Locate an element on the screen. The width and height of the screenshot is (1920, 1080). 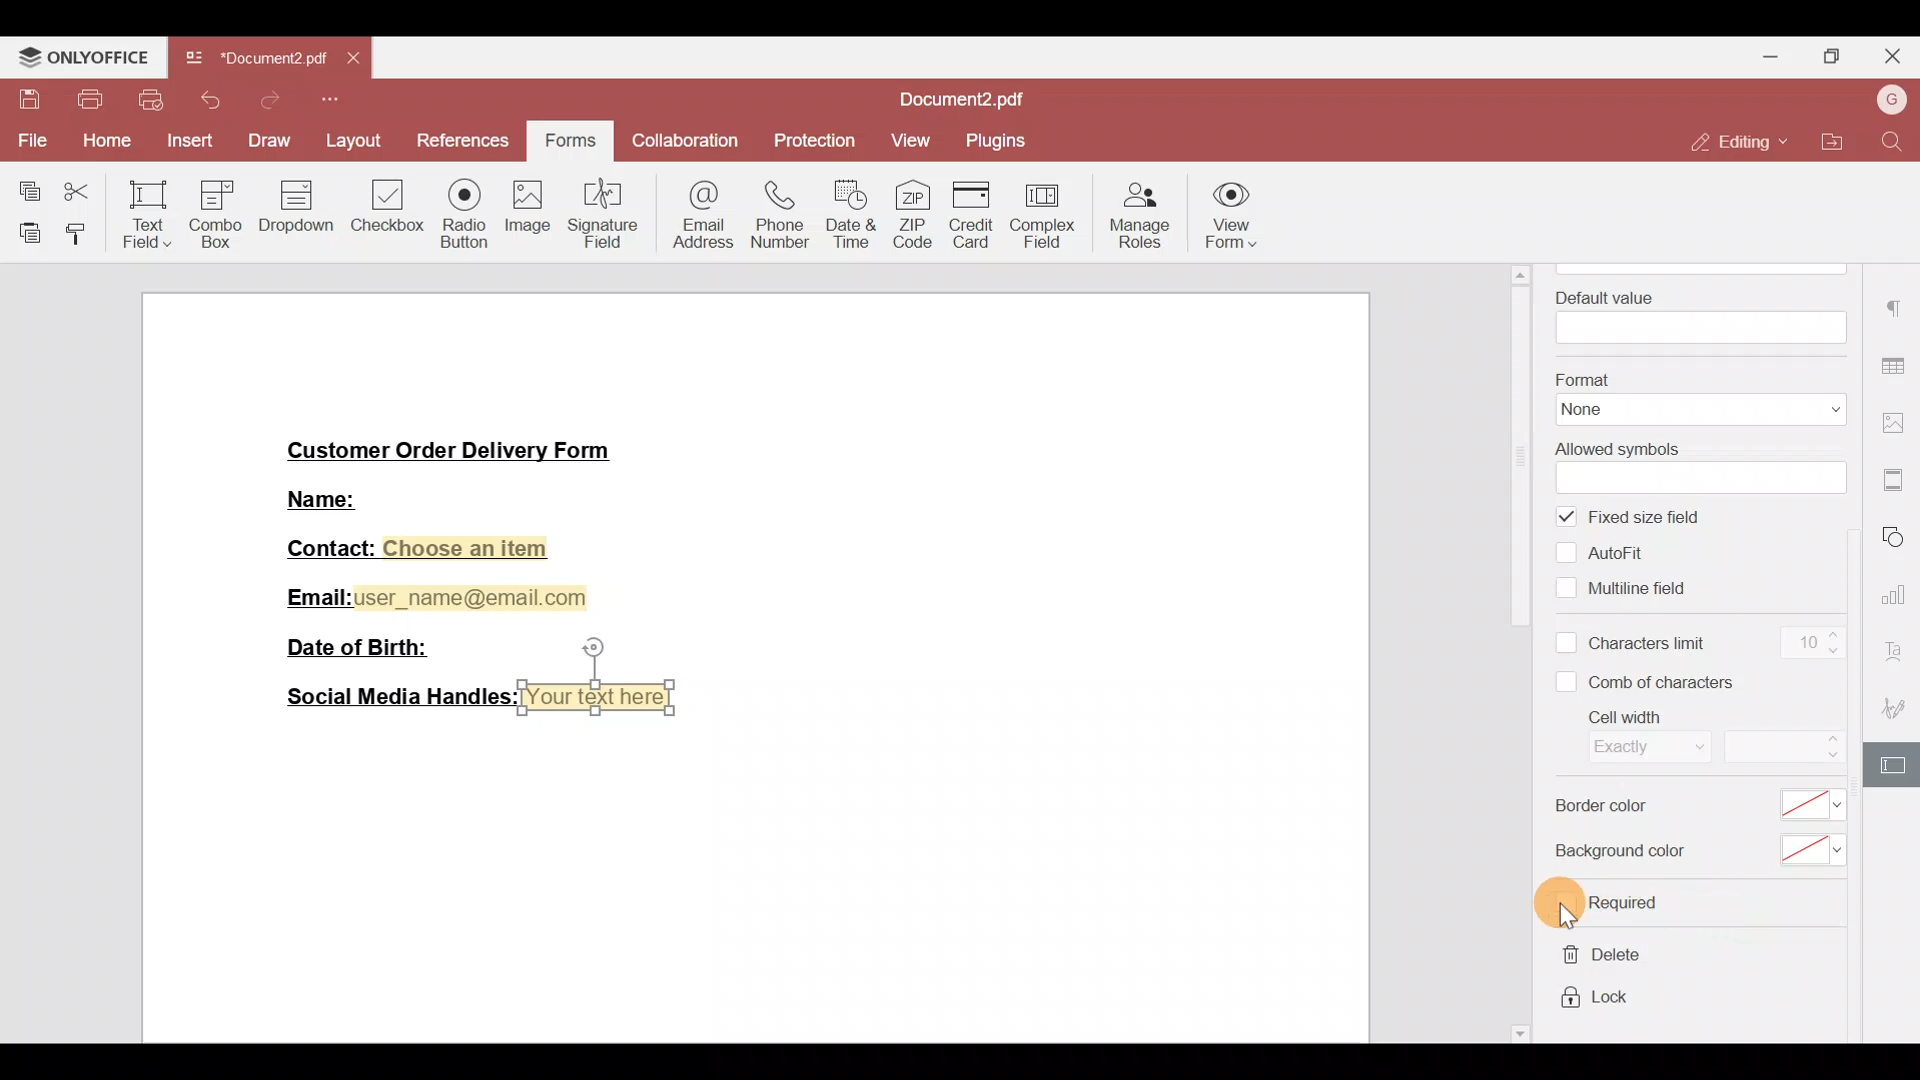
View is located at coordinates (908, 145).